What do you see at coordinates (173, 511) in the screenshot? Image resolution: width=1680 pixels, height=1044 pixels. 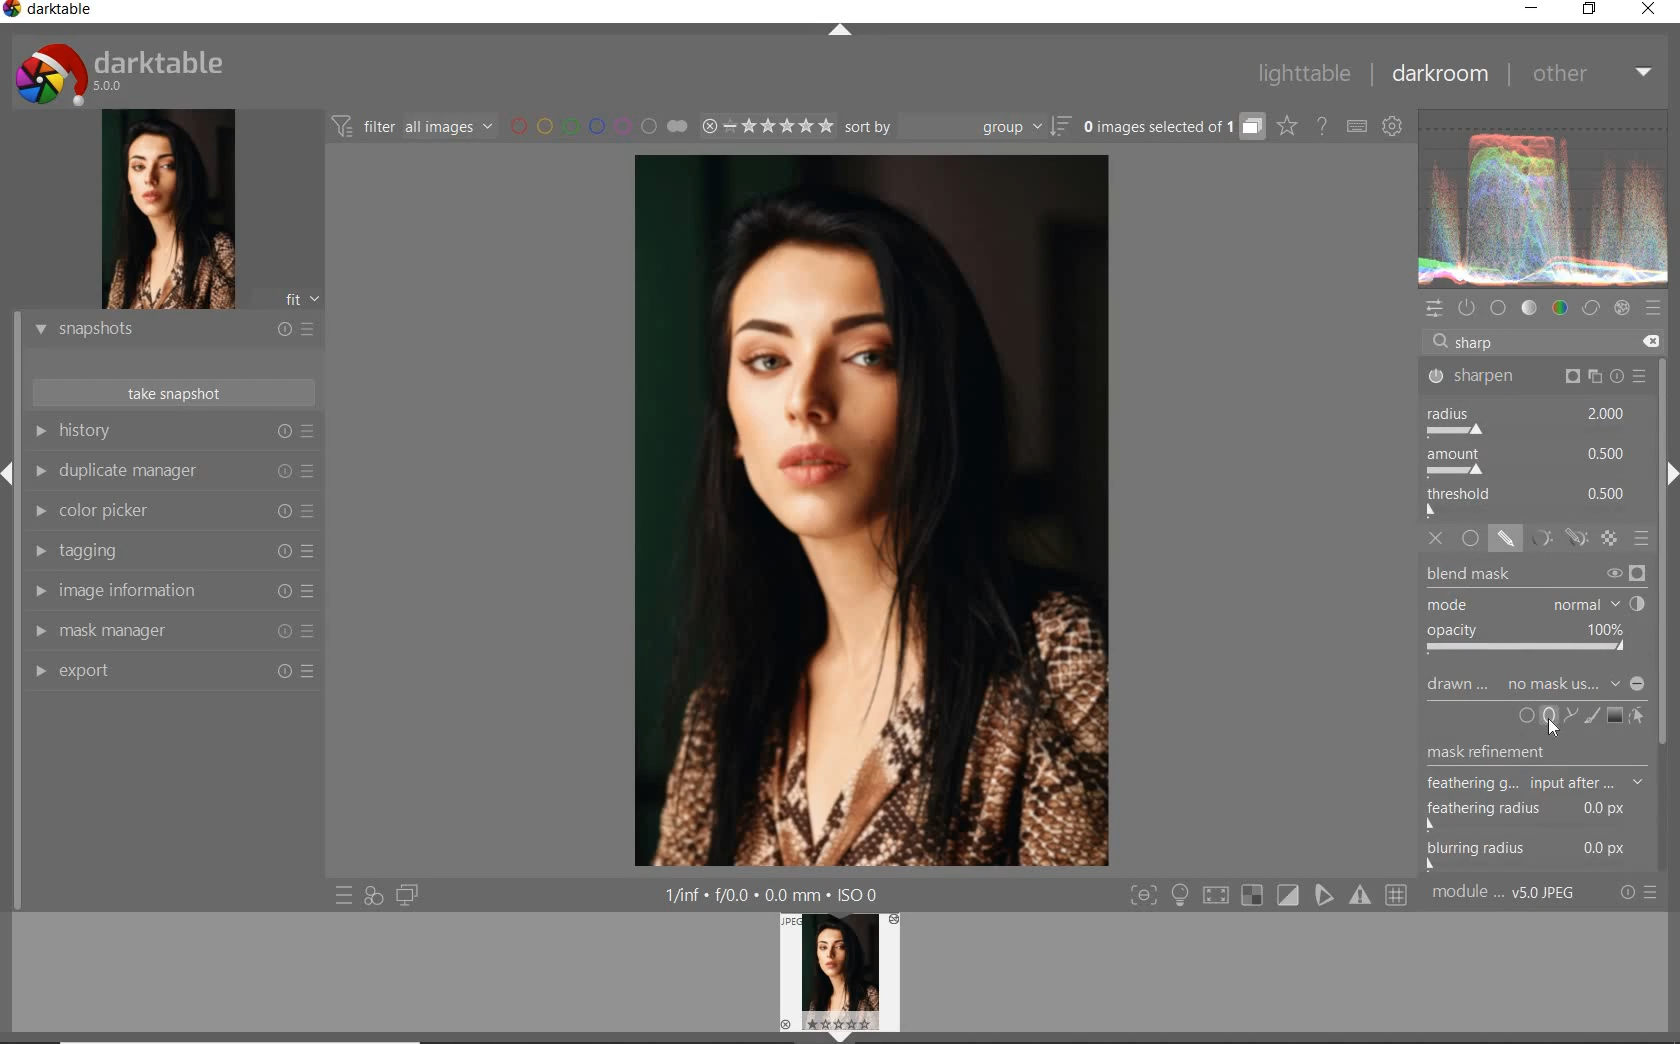 I see `color picker` at bounding box center [173, 511].